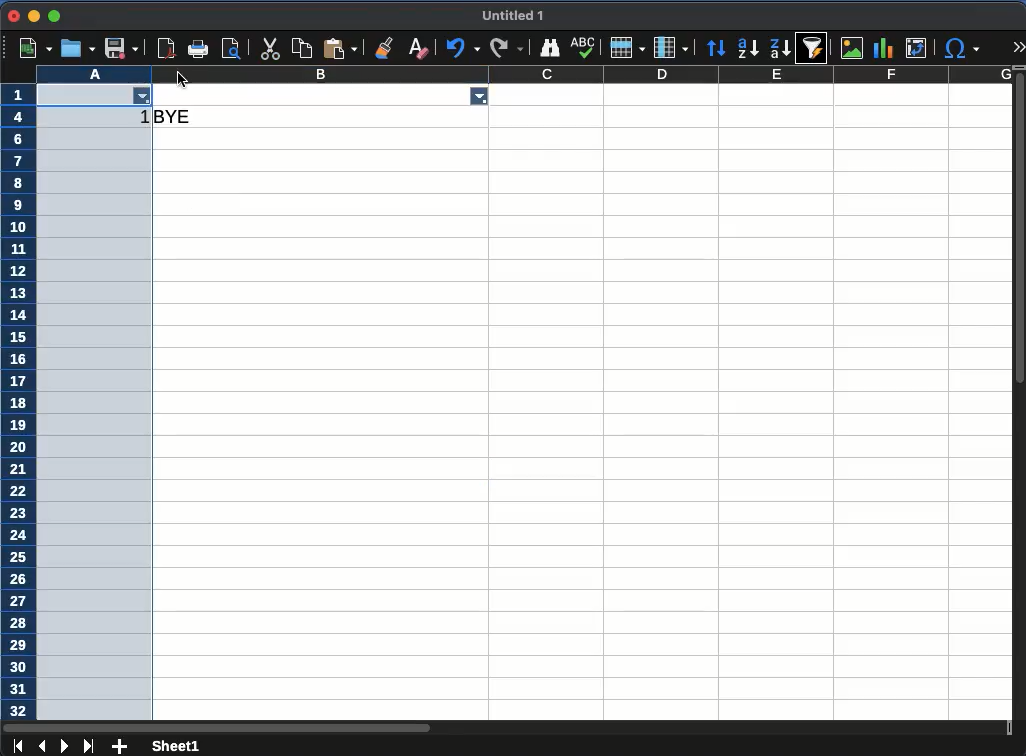 The image size is (1026, 756). I want to click on finder, so click(550, 48).